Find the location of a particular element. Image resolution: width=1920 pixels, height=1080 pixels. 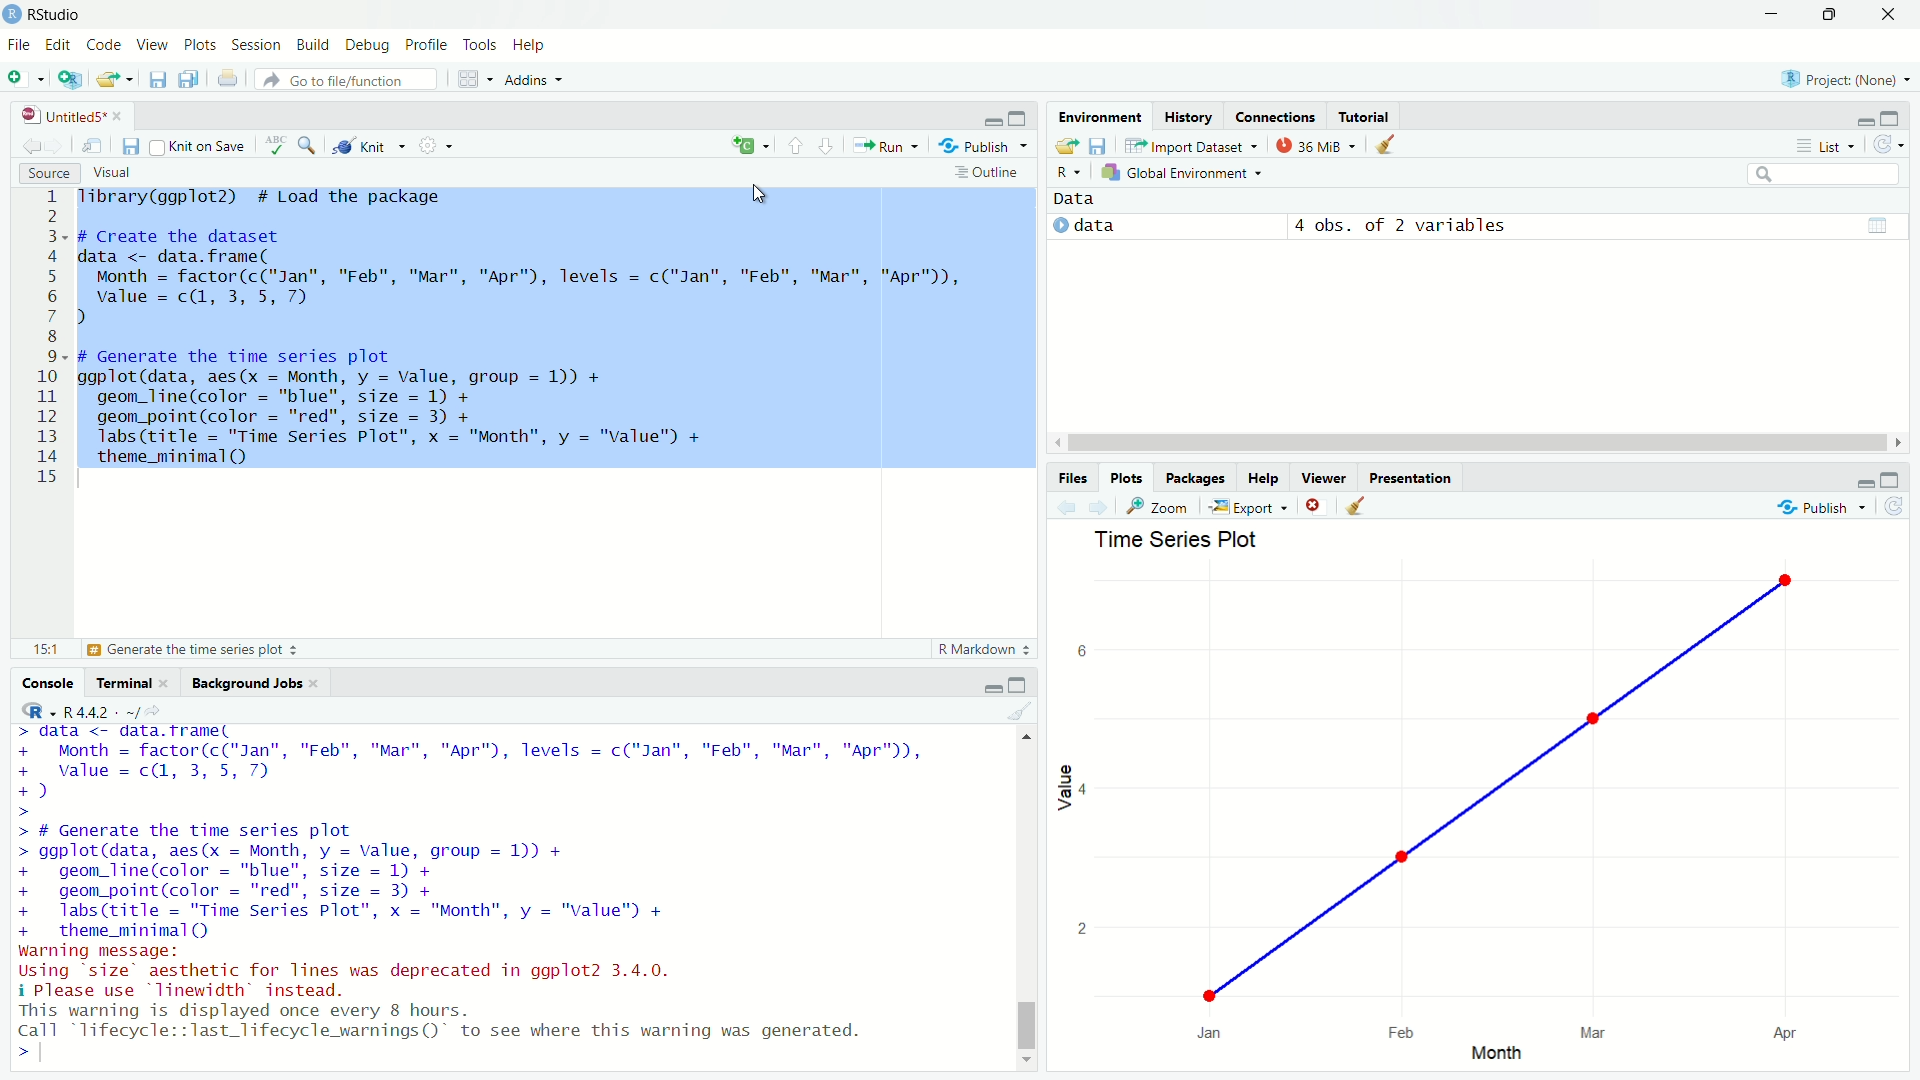

find/replace is located at coordinates (308, 149).